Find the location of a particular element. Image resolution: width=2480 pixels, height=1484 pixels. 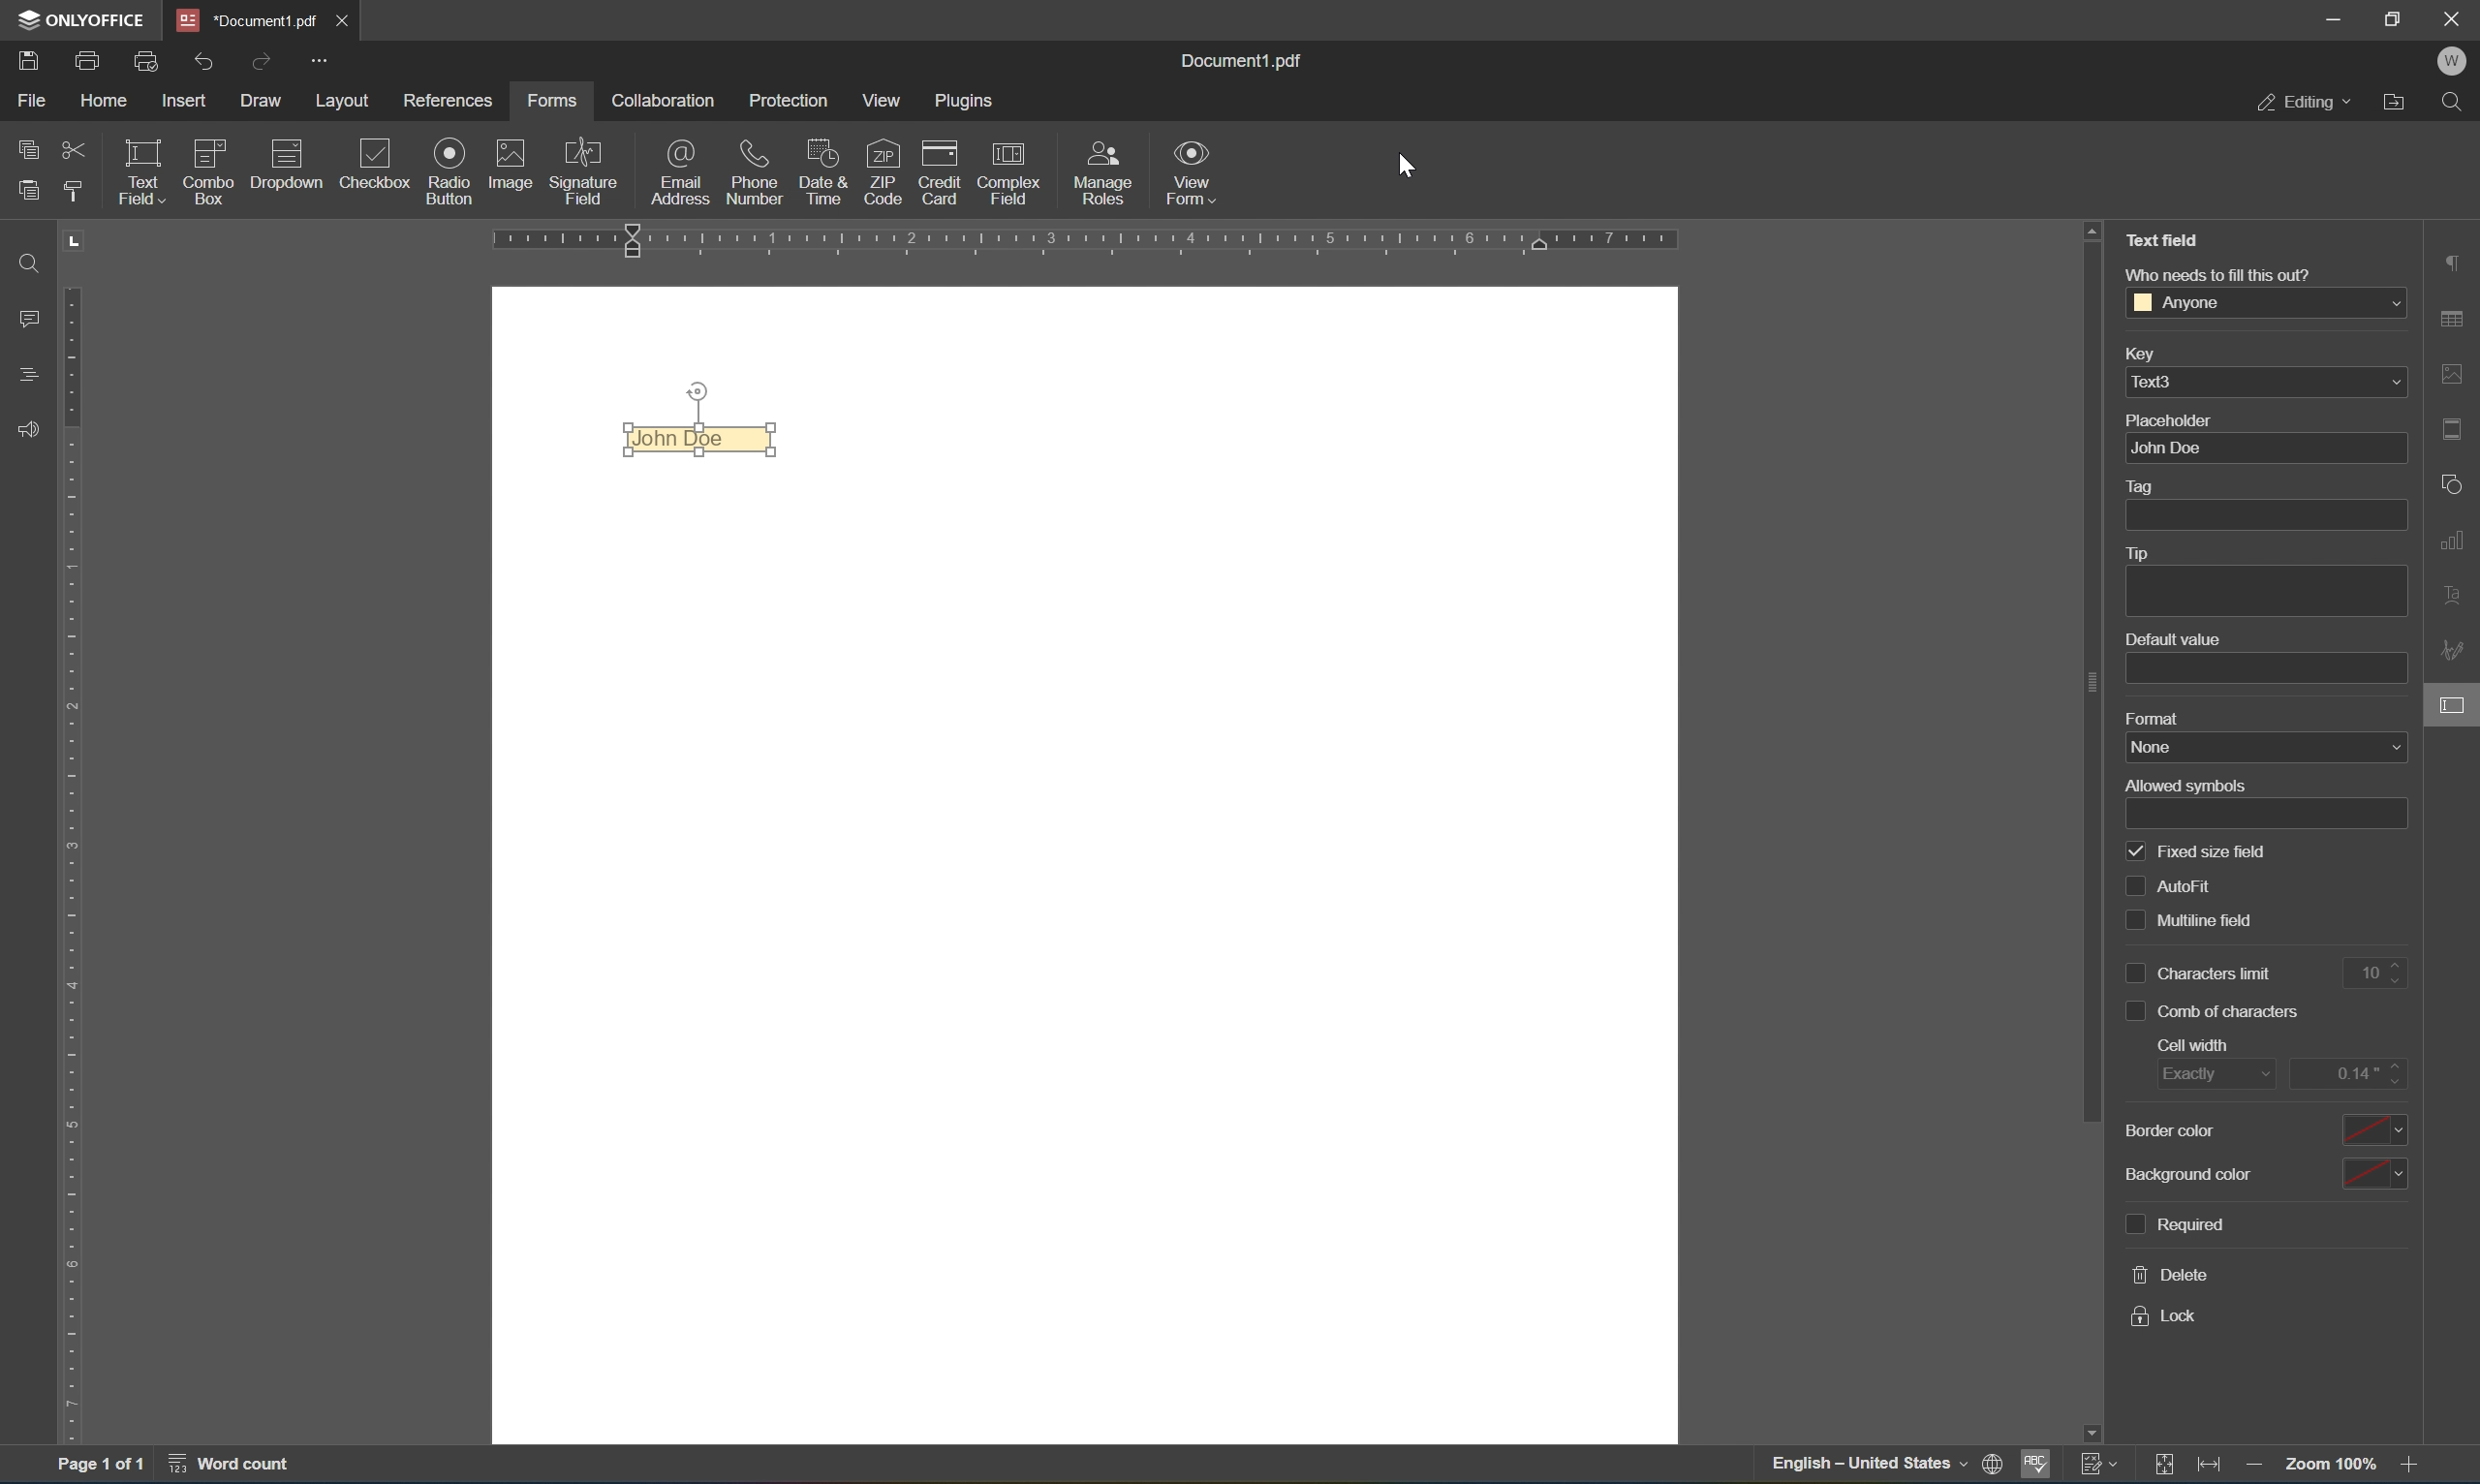

copy style is located at coordinates (73, 190).